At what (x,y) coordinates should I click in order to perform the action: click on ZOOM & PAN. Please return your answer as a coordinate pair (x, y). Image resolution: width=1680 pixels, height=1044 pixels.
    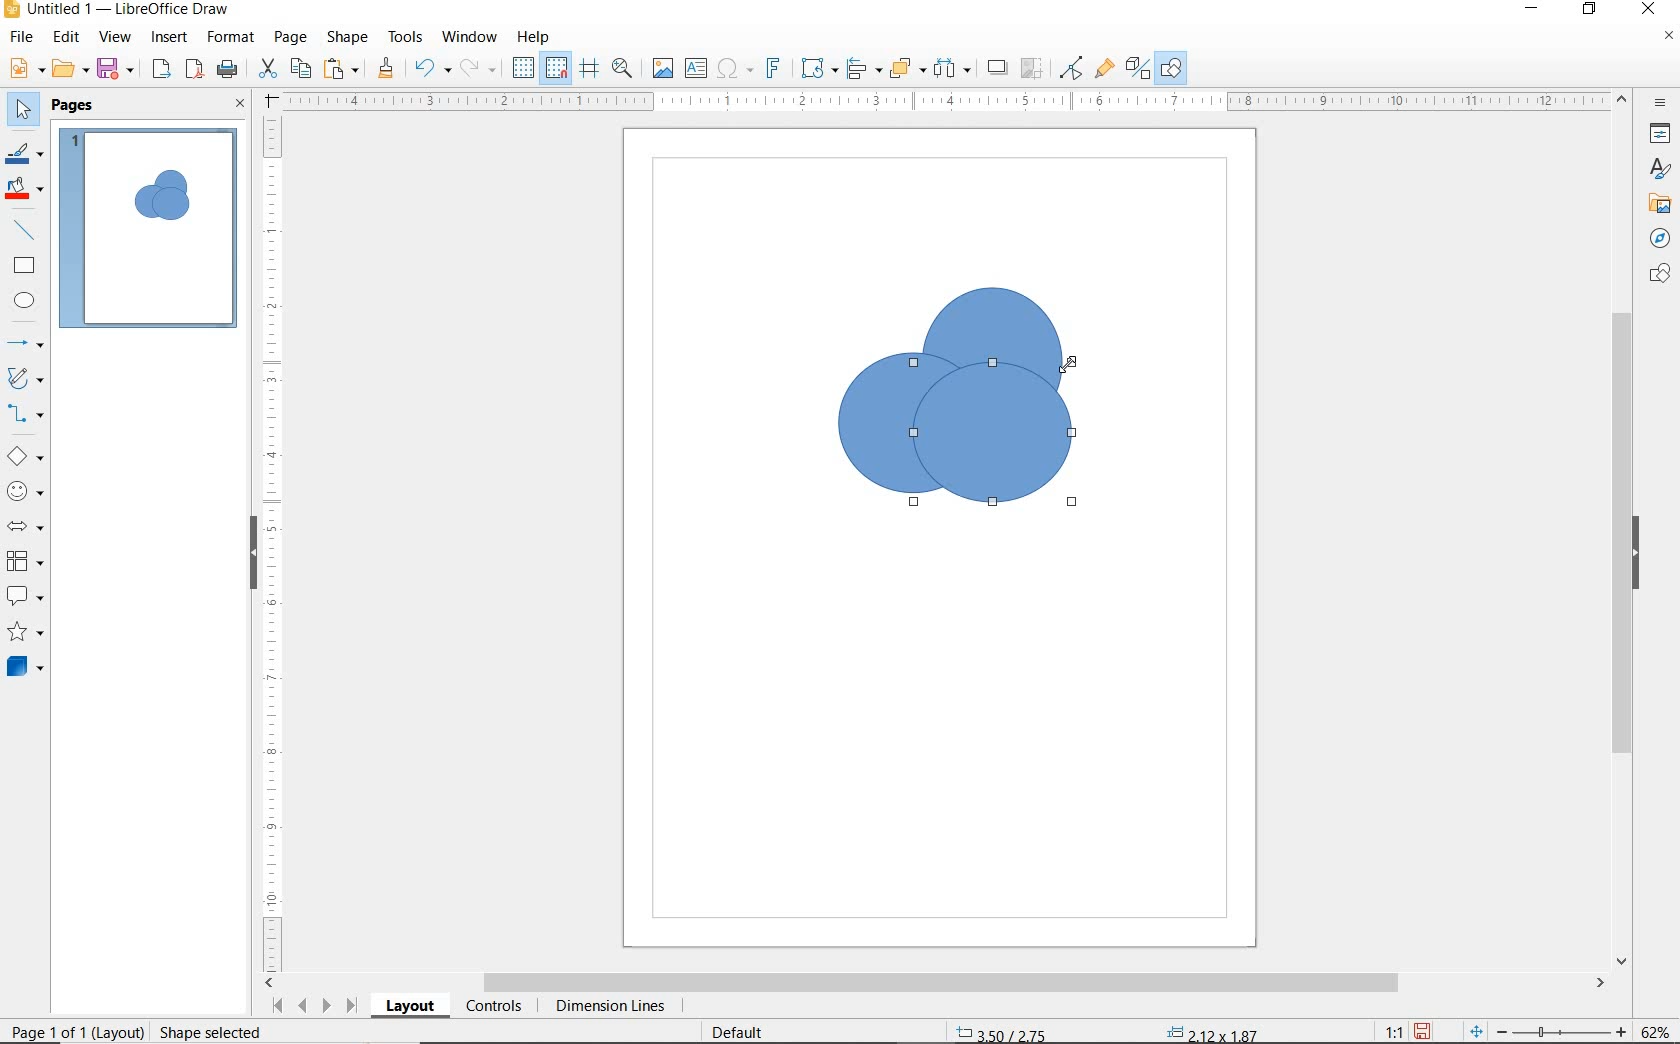
    Looking at the image, I should click on (622, 67).